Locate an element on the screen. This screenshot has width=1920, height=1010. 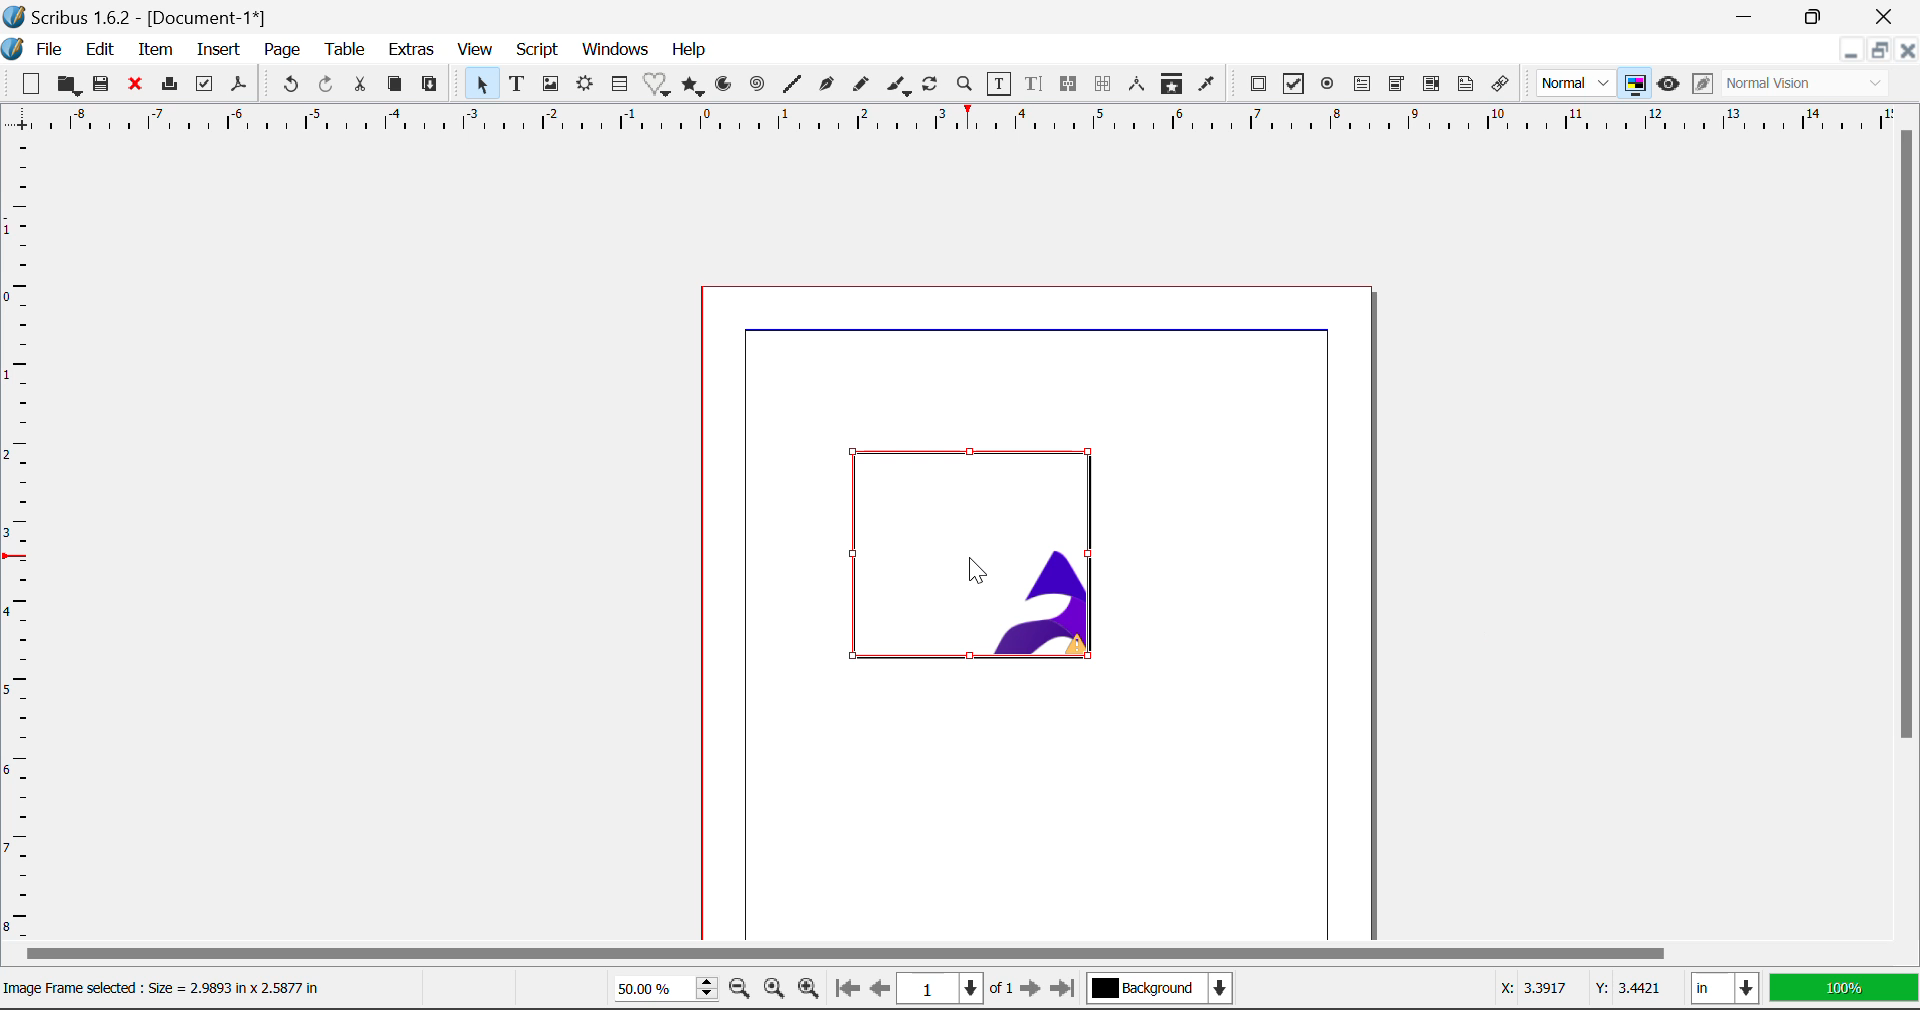
Edit Text With Story Editor is located at coordinates (1036, 85).